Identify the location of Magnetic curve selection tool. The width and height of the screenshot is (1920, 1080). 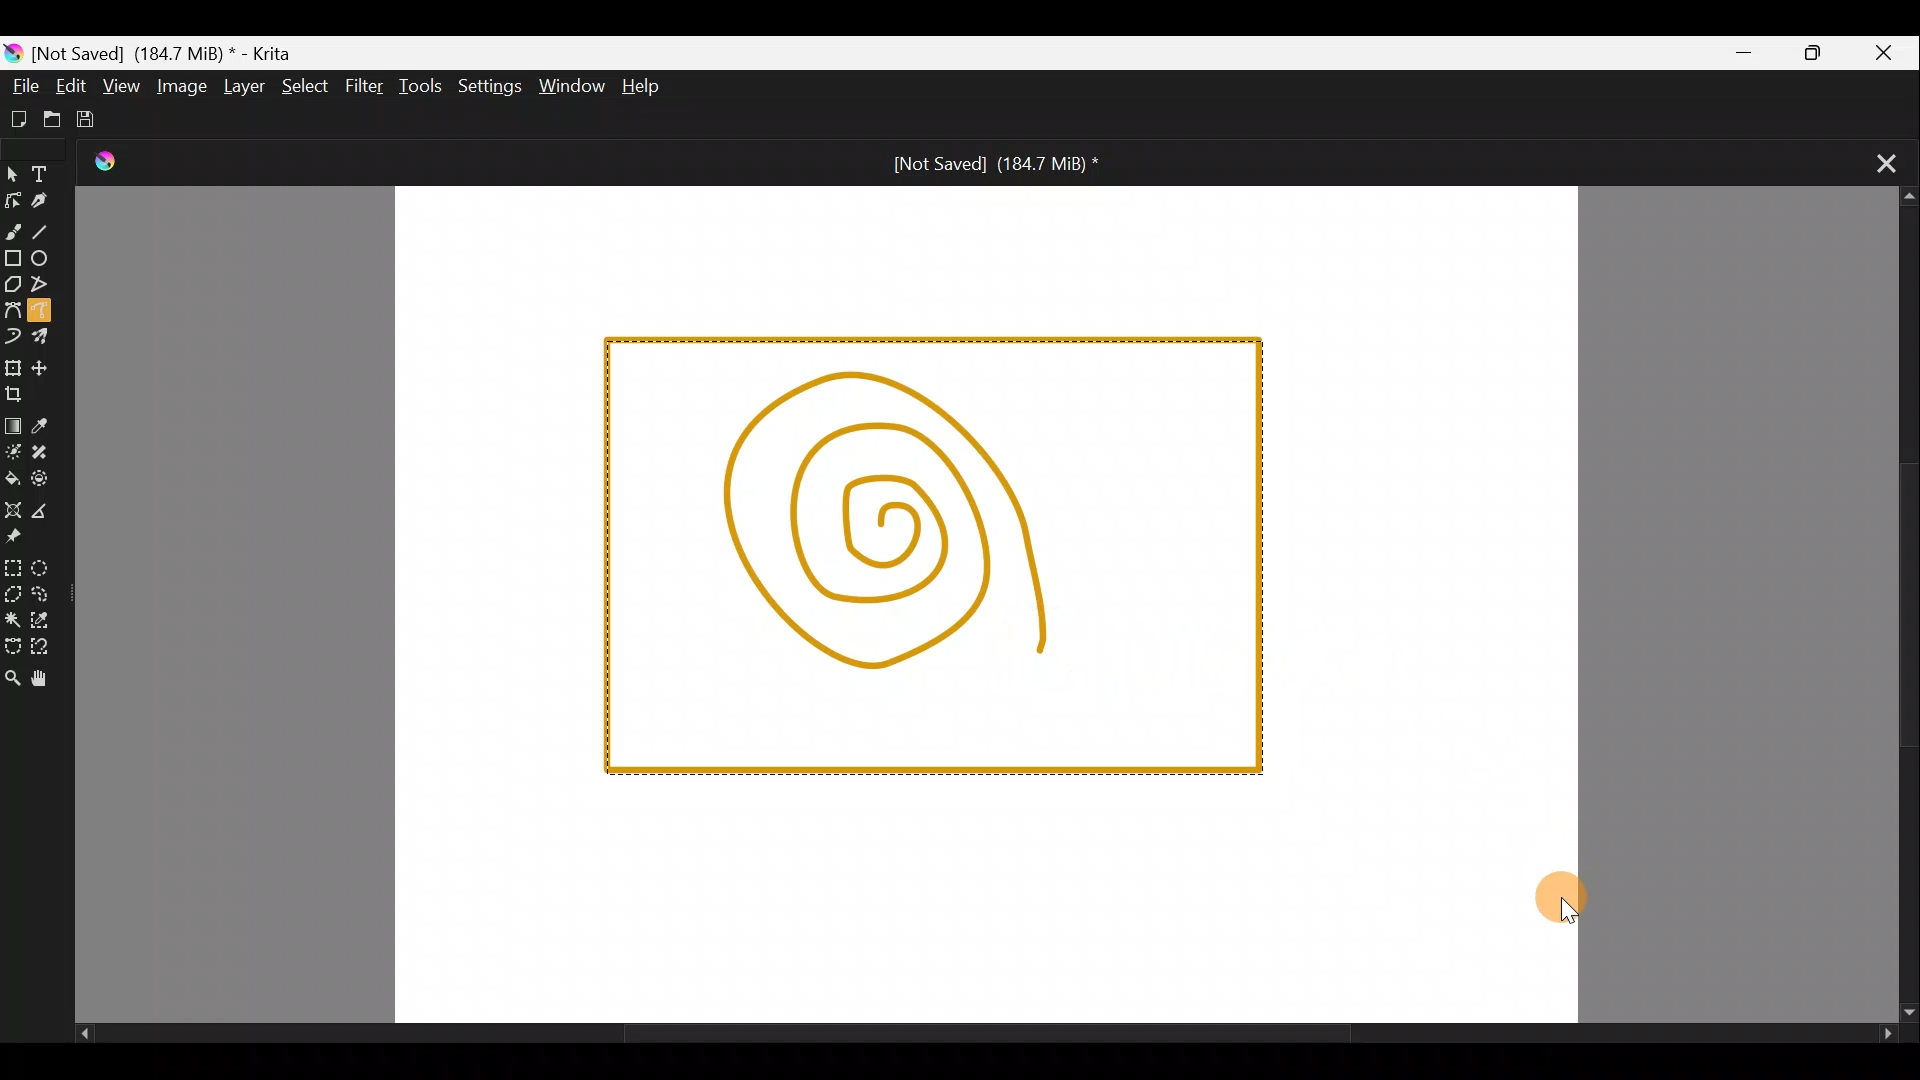
(46, 649).